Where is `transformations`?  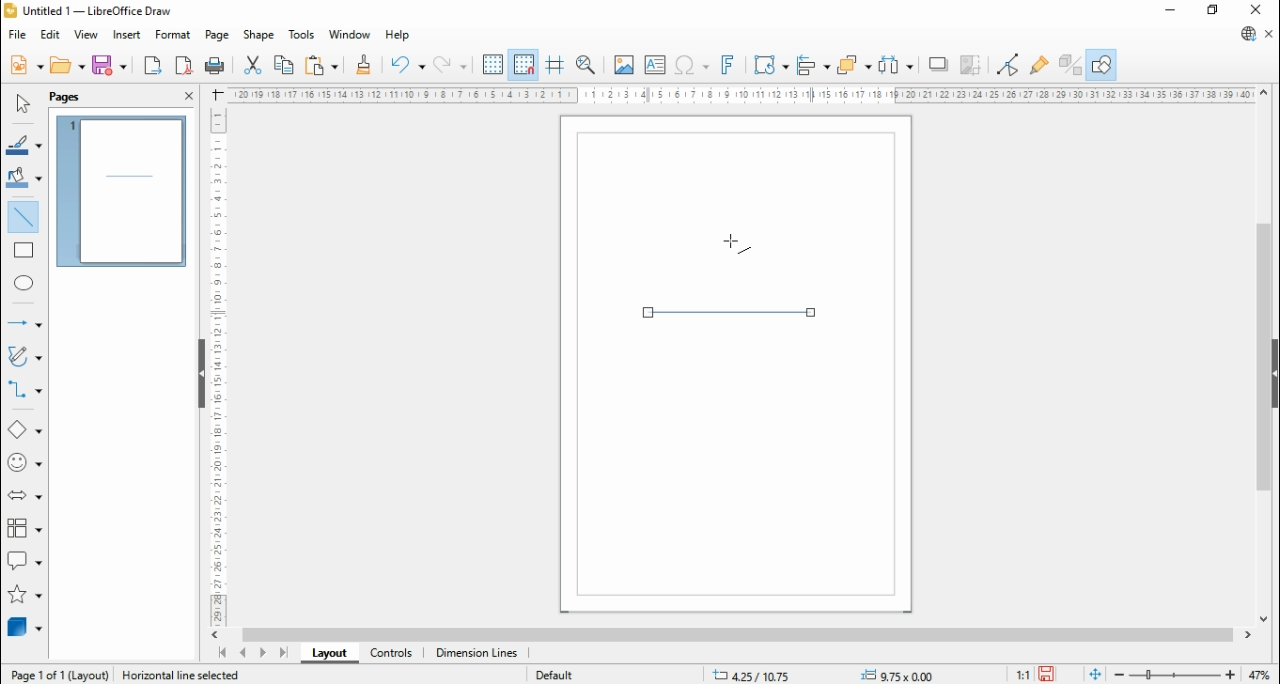 transformations is located at coordinates (770, 64).